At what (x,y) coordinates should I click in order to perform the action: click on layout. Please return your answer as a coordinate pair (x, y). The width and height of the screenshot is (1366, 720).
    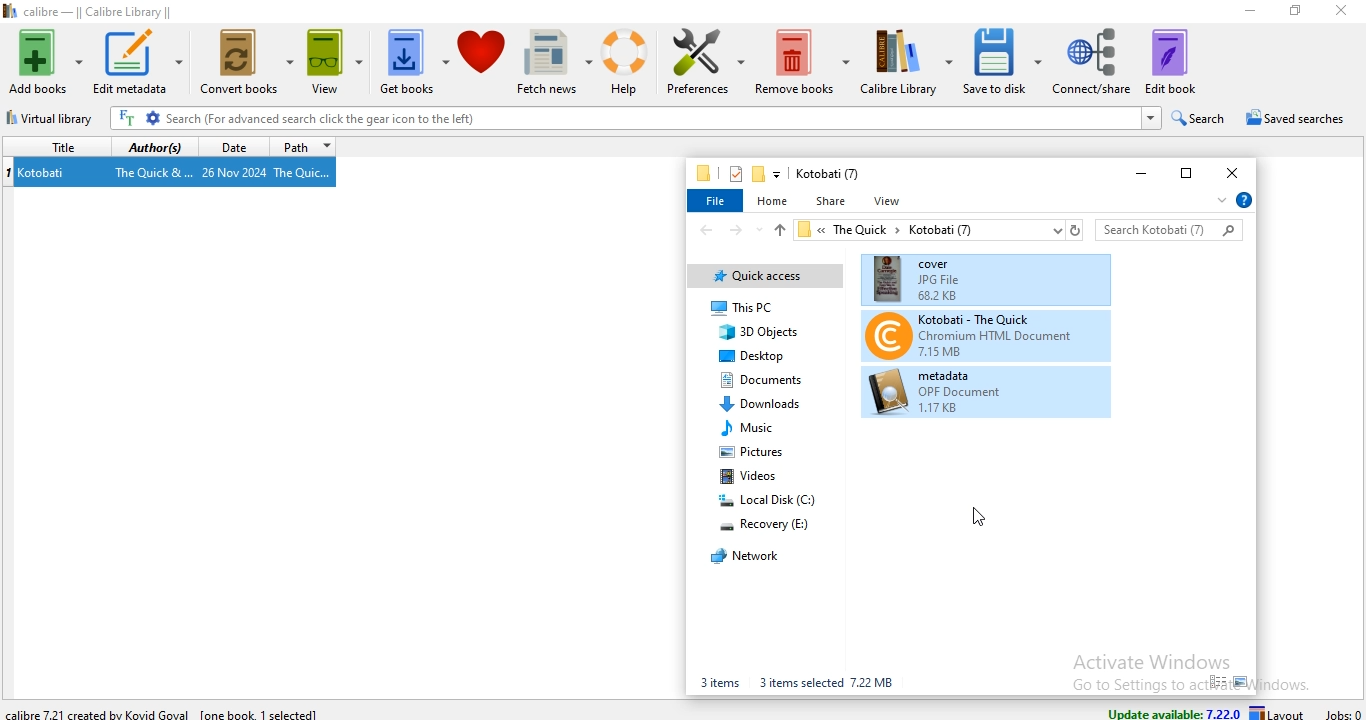
    Looking at the image, I should click on (1281, 712).